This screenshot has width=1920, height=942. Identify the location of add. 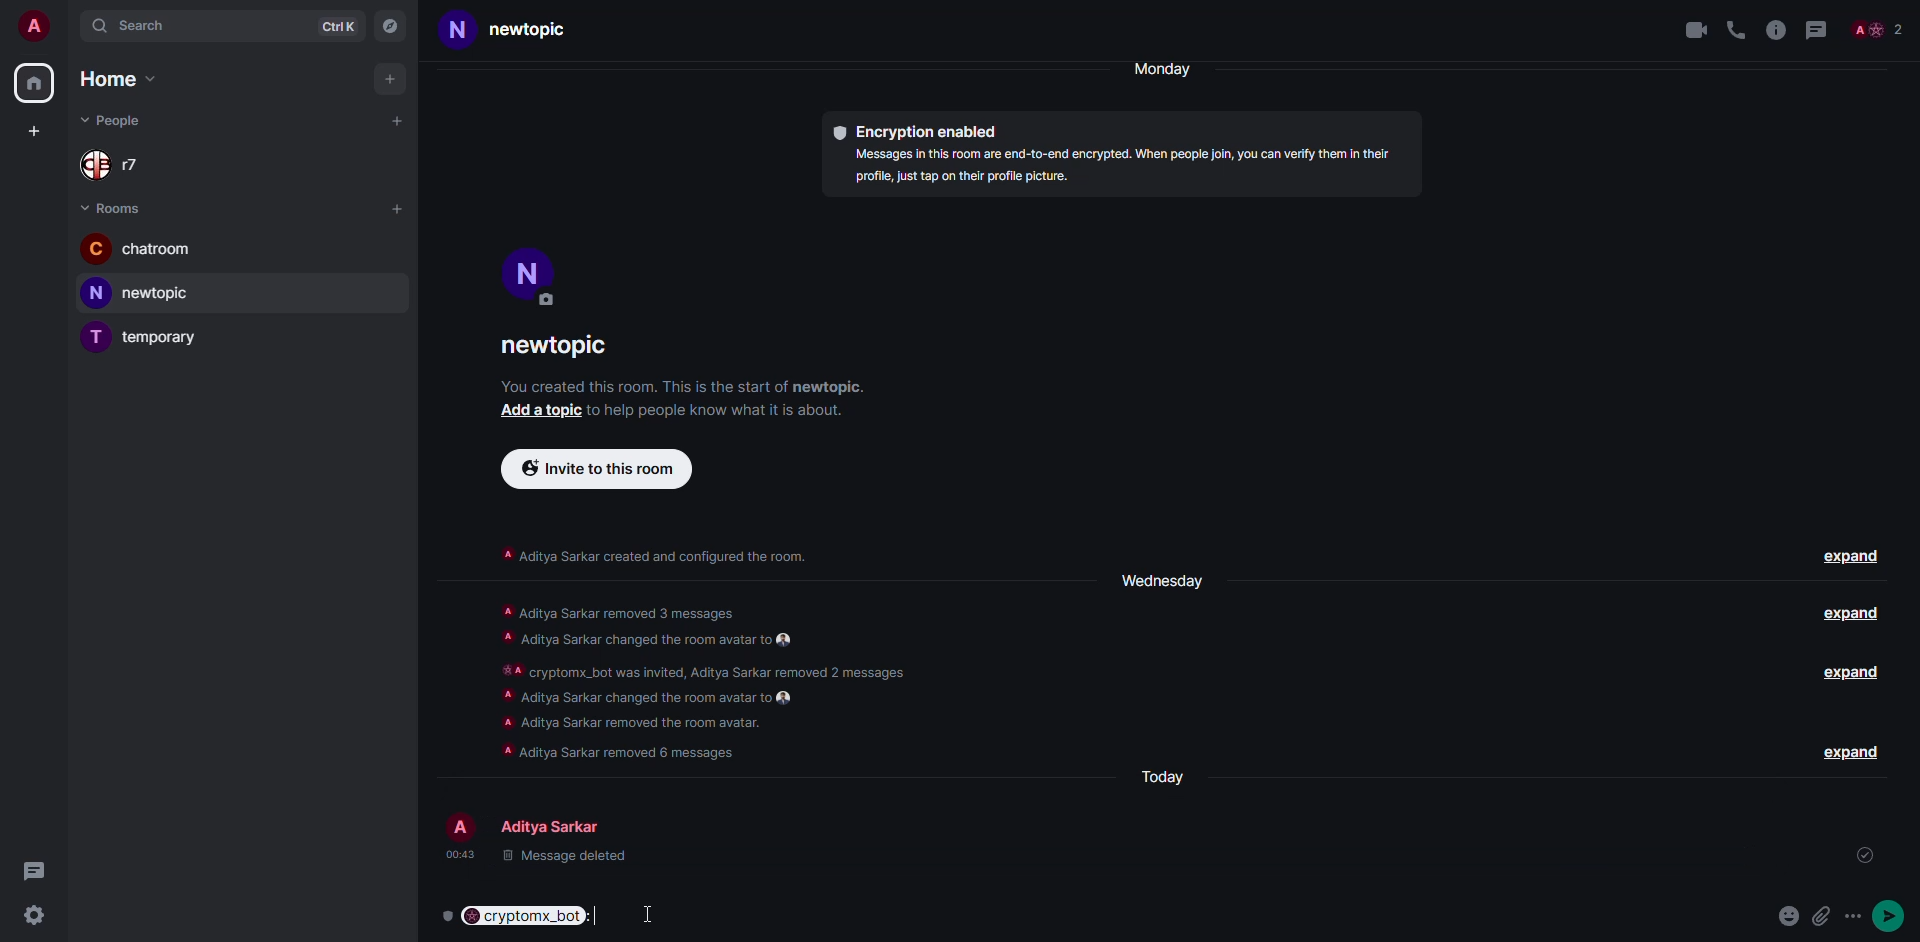
(397, 207).